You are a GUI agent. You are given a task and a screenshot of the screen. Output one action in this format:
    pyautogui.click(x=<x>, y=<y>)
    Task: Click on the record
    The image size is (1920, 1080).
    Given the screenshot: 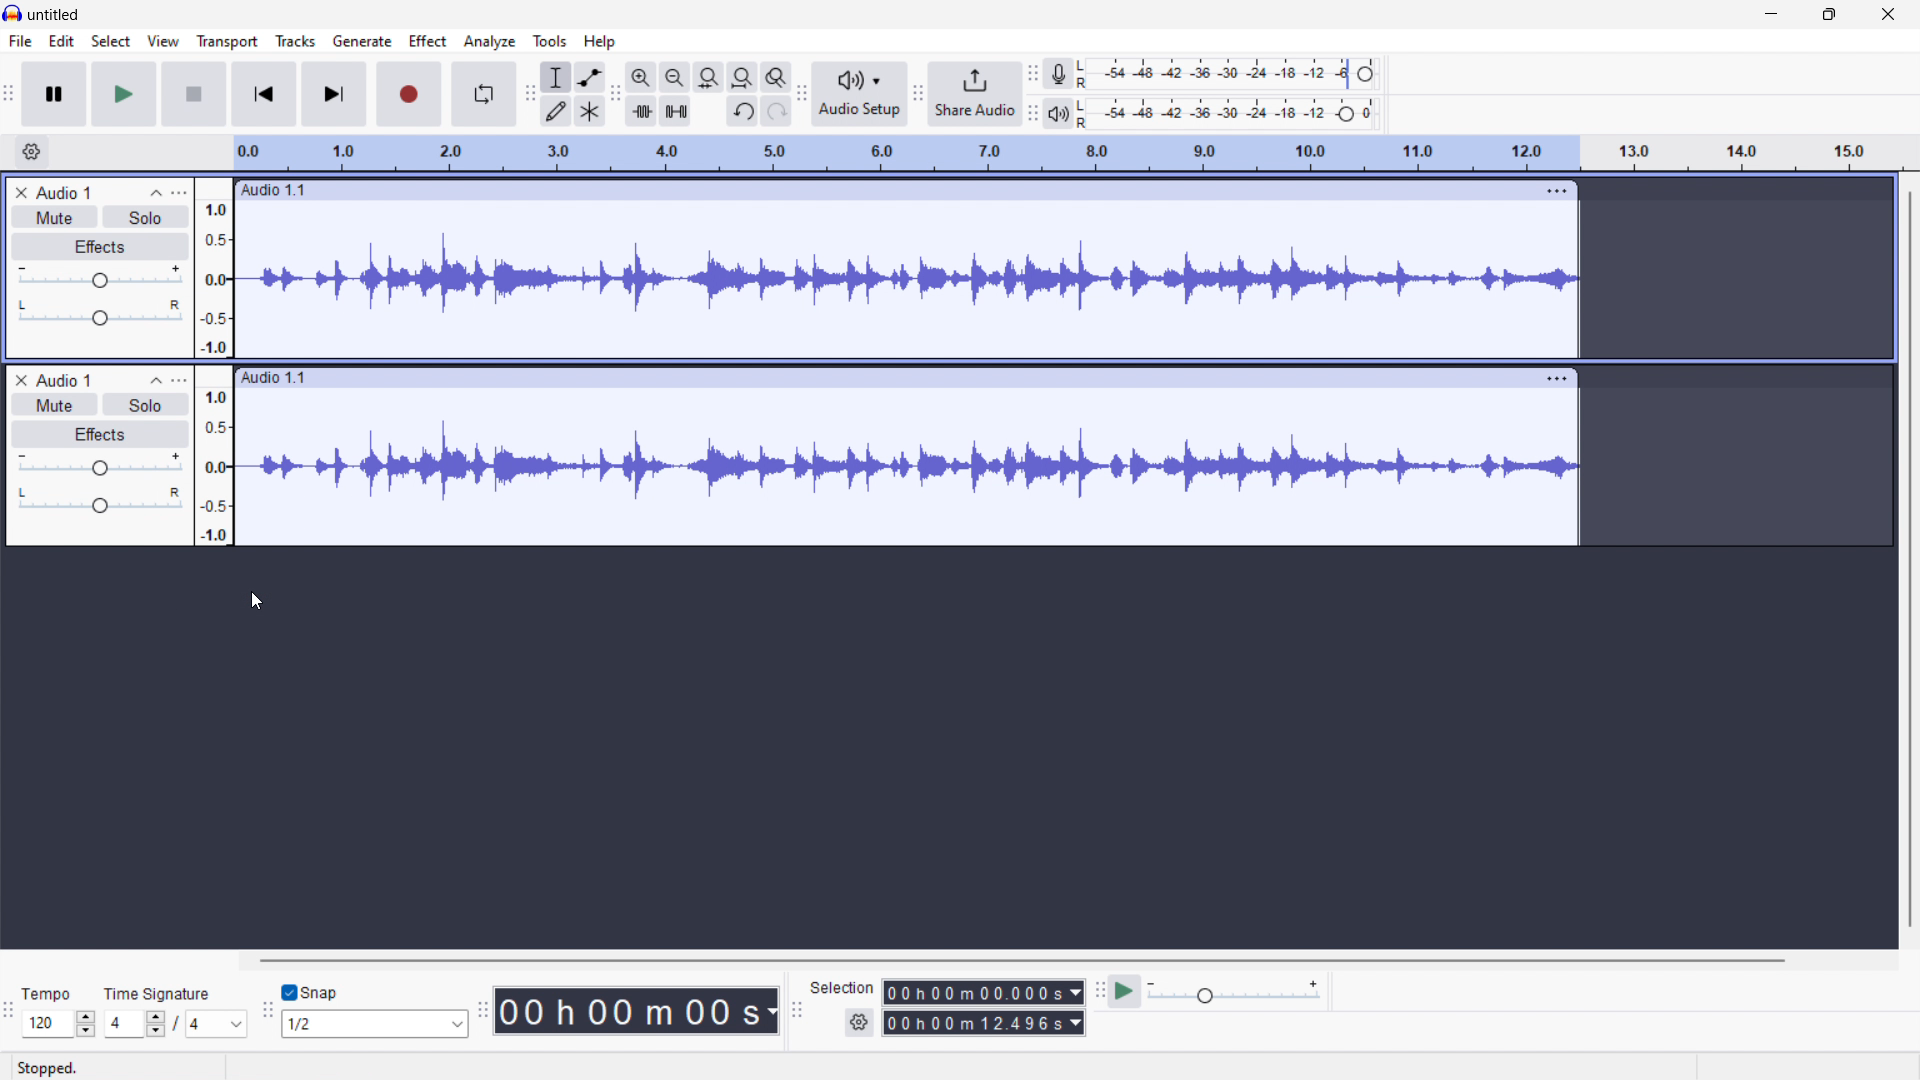 What is the action you would take?
    pyautogui.click(x=409, y=95)
    